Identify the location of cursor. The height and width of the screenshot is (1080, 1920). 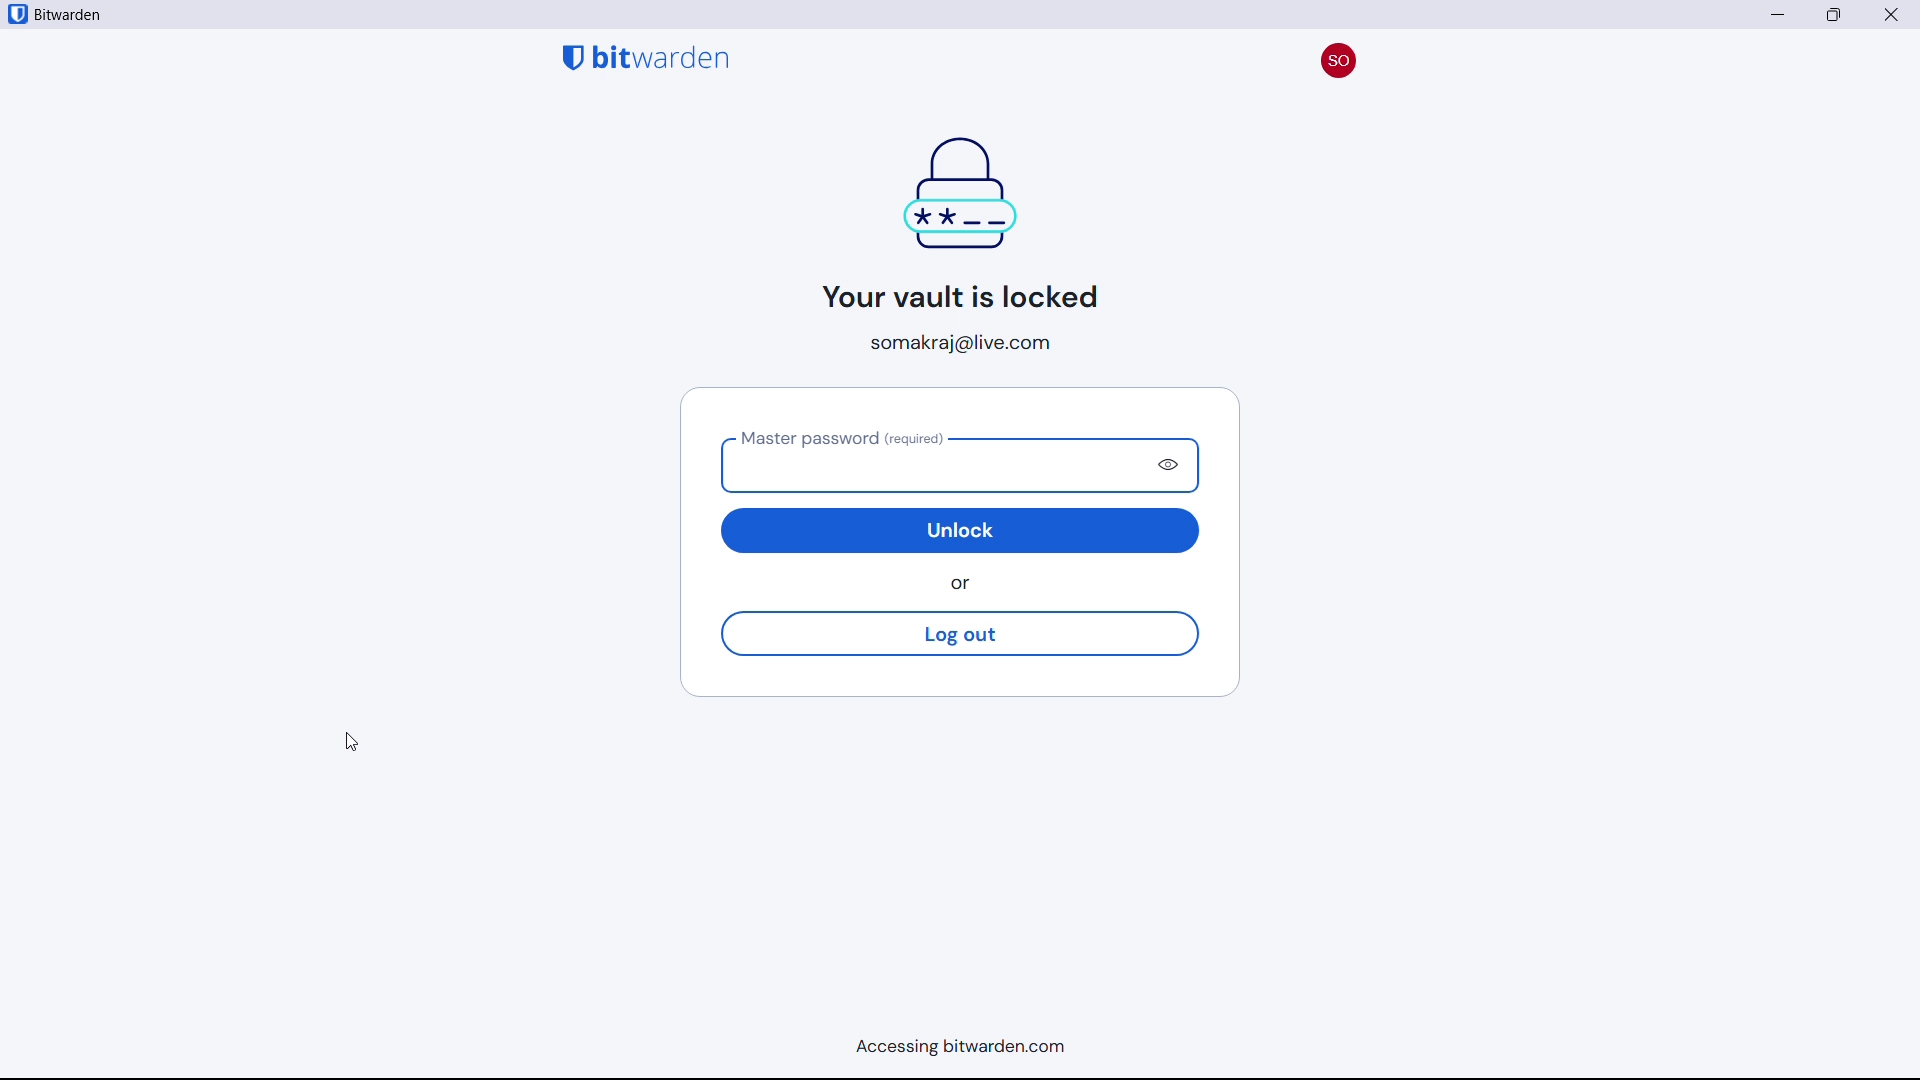
(351, 742).